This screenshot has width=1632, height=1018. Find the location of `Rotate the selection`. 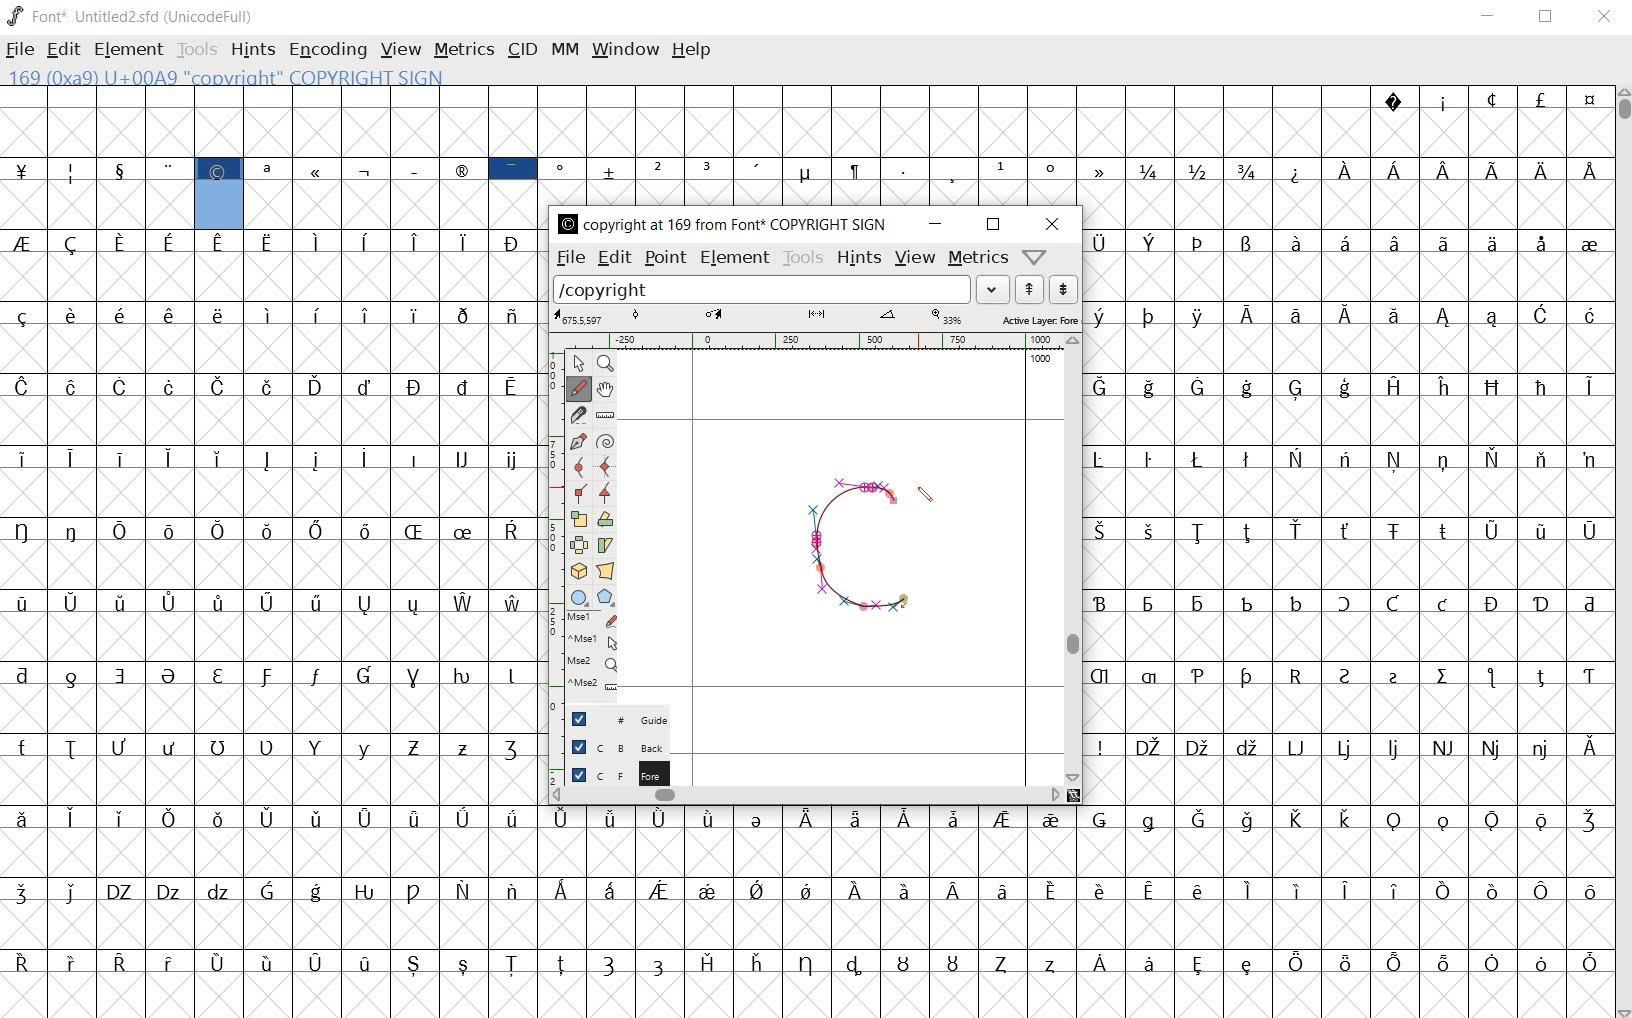

Rotate the selection is located at coordinates (606, 521).